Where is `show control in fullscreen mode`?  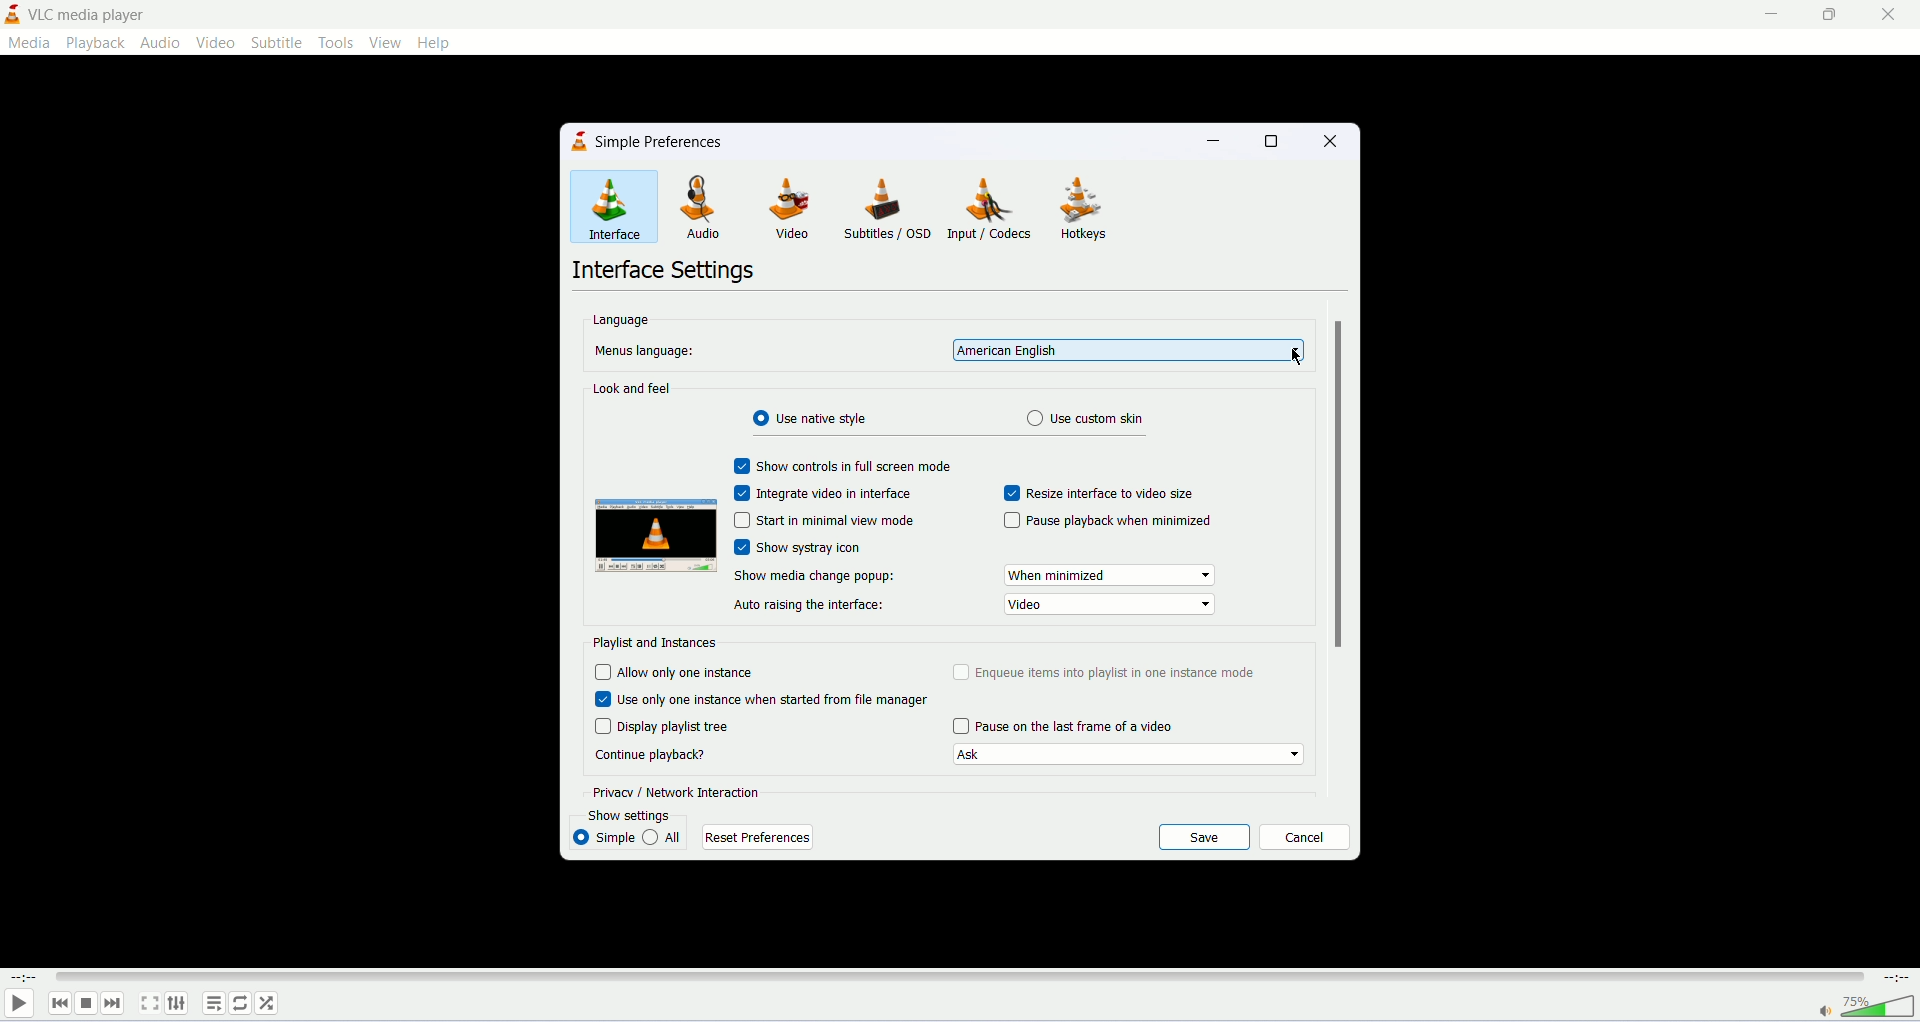 show control in fullscreen mode is located at coordinates (842, 466).